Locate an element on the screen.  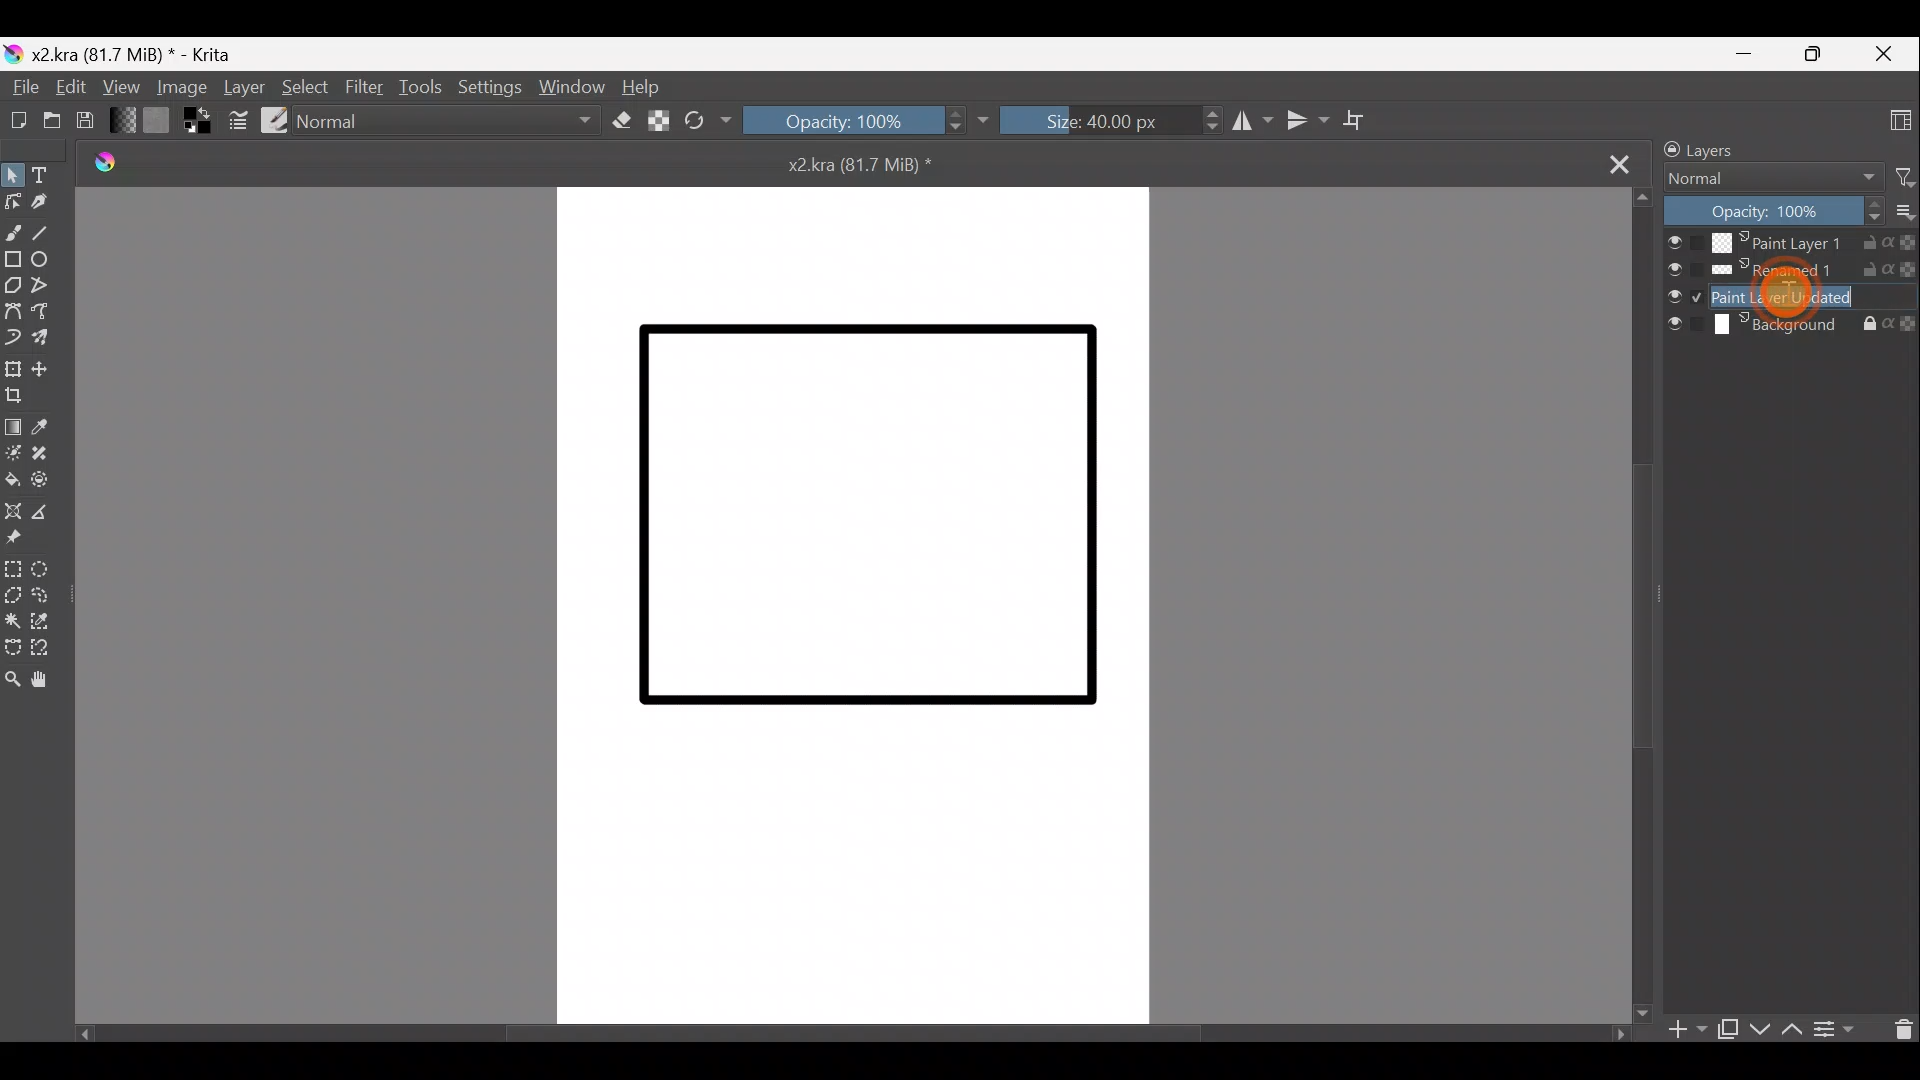
More is located at coordinates (1904, 212).